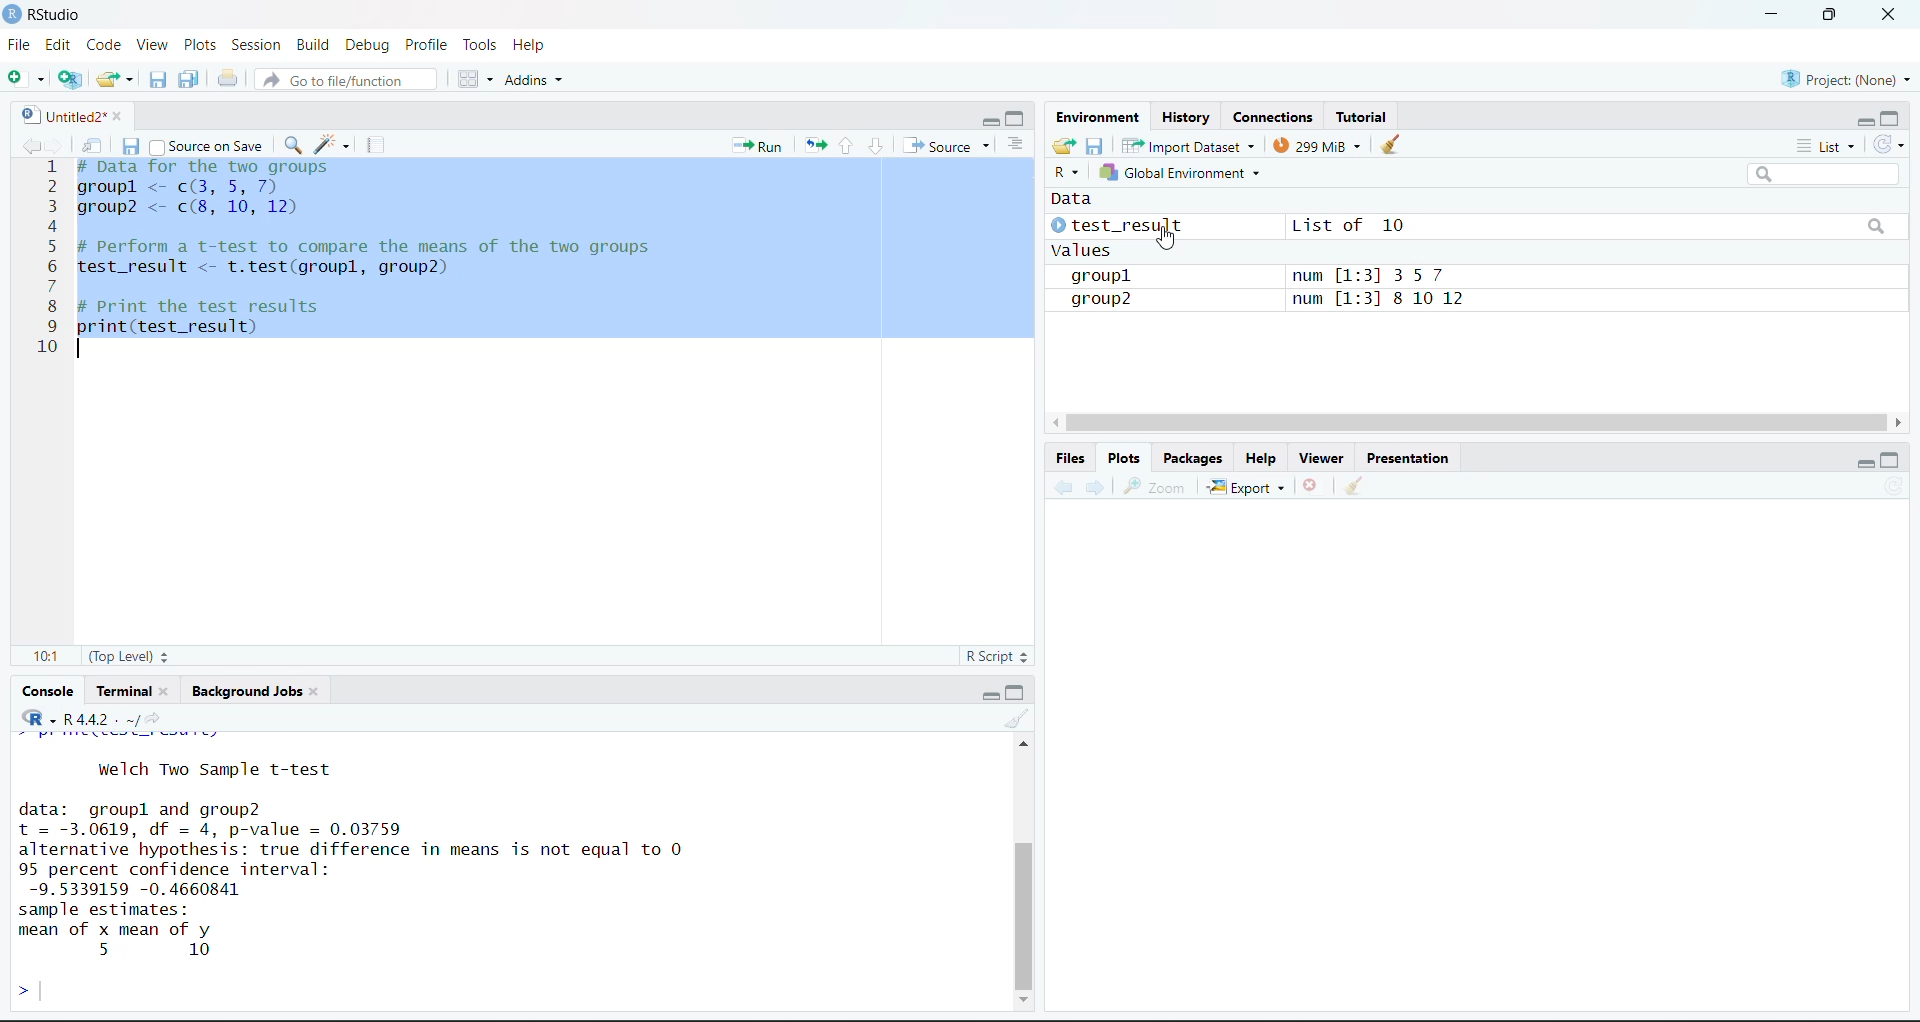  What do you see at coordinates (1475, 422) in the screenshot?
I see `horizontal scroll bar` at bounding box center [1475, 422].